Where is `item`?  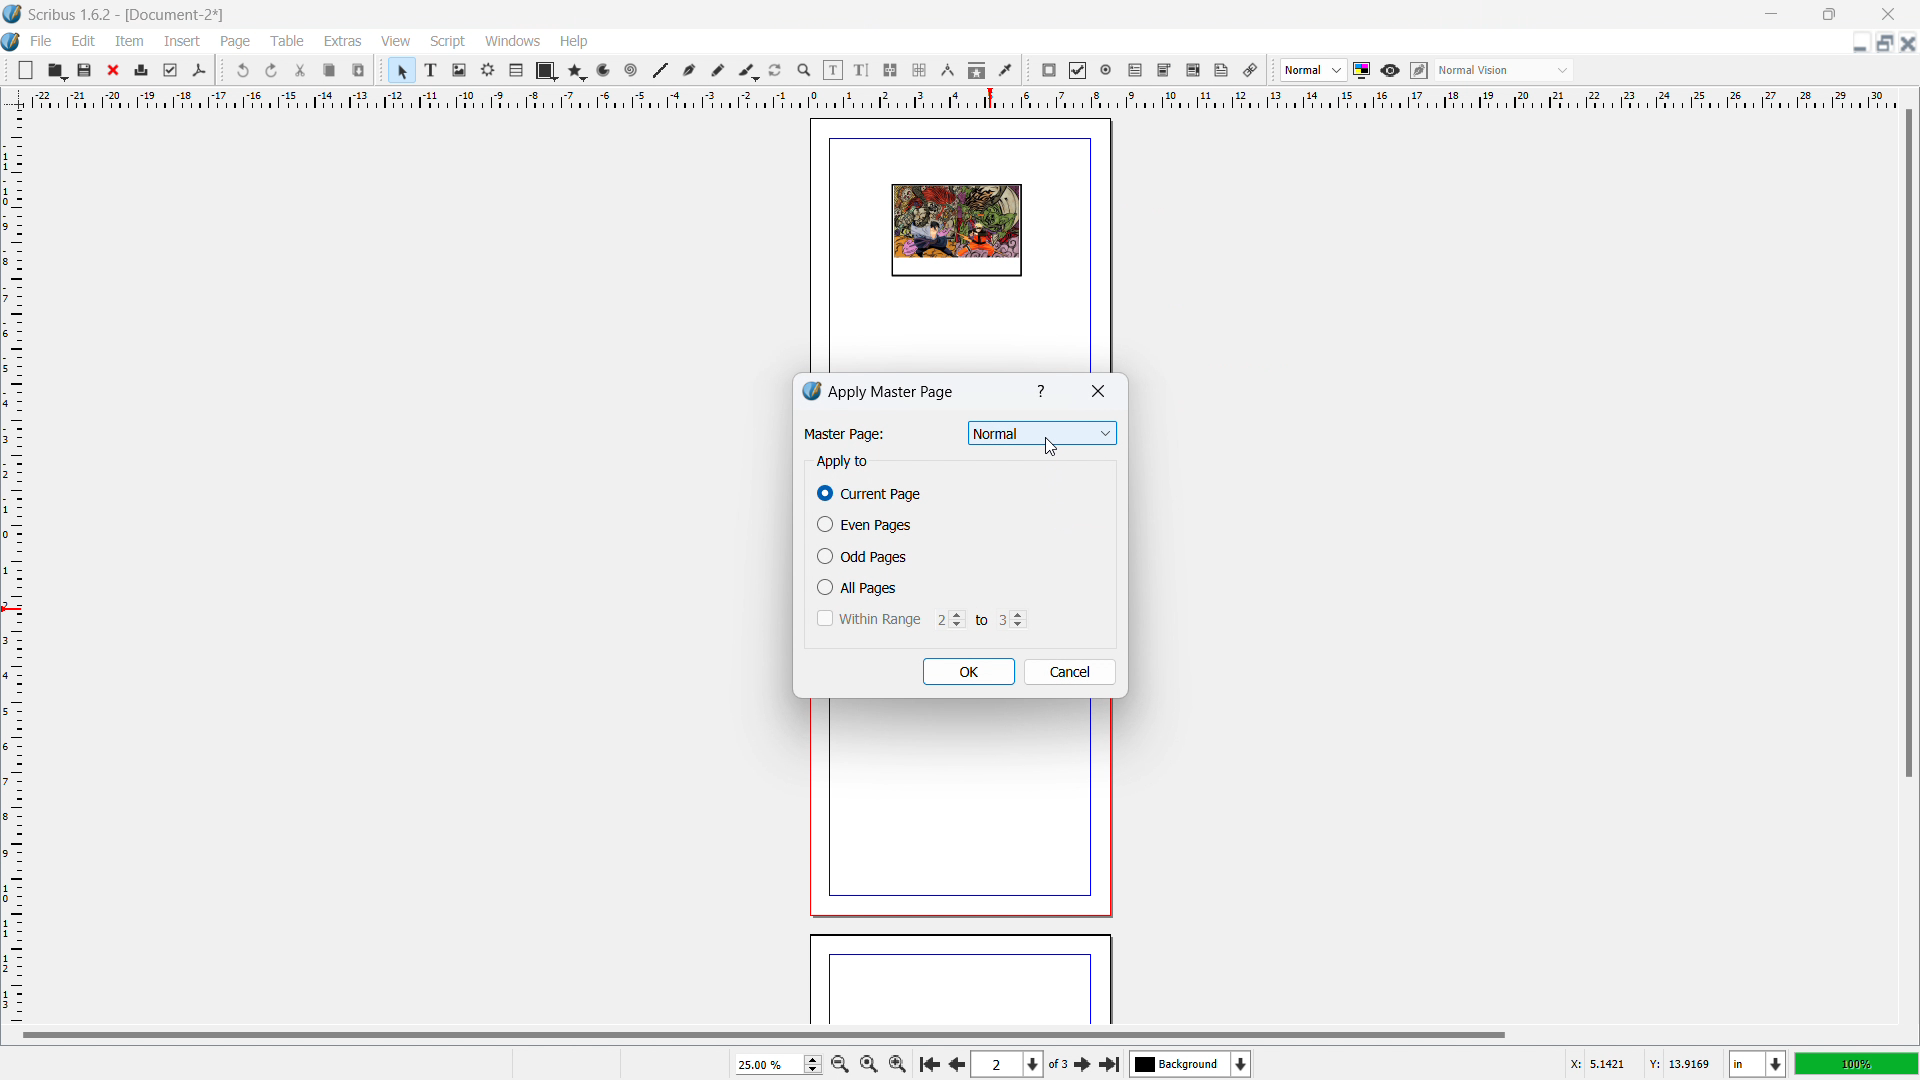
item is located at coordinates (131, 40).